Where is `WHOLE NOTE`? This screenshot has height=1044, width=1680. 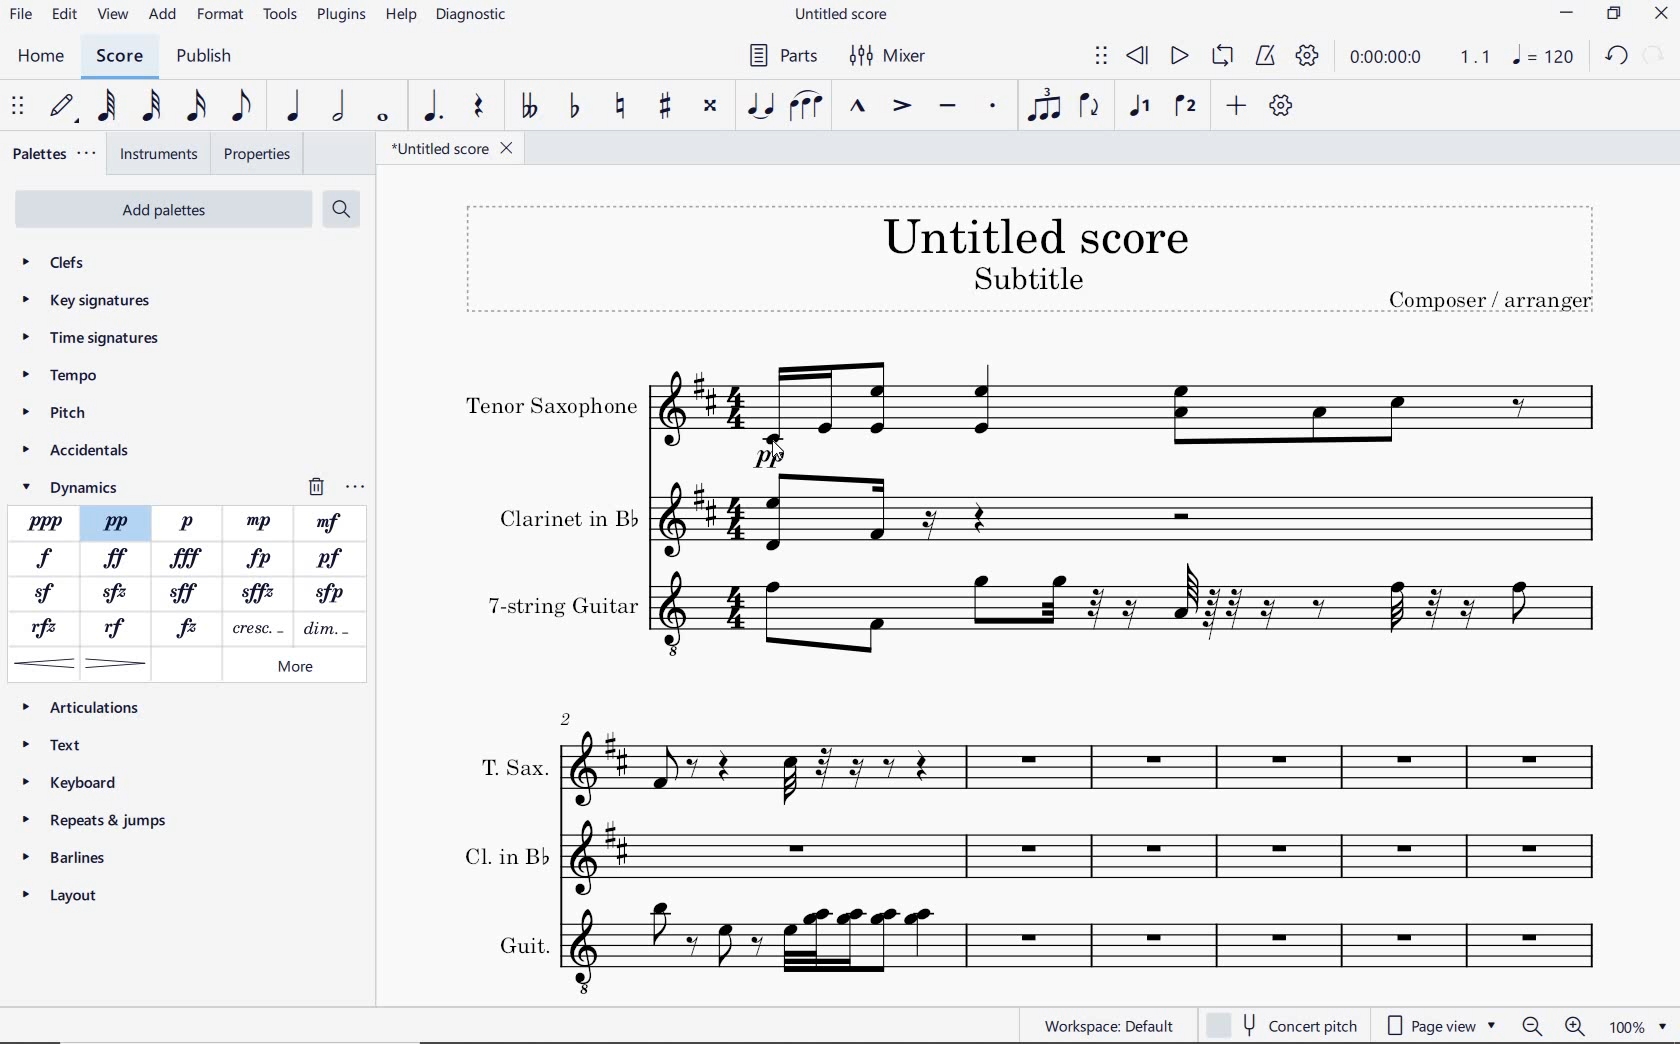
WHOLE NOTE is located at coordinates (386, 116).